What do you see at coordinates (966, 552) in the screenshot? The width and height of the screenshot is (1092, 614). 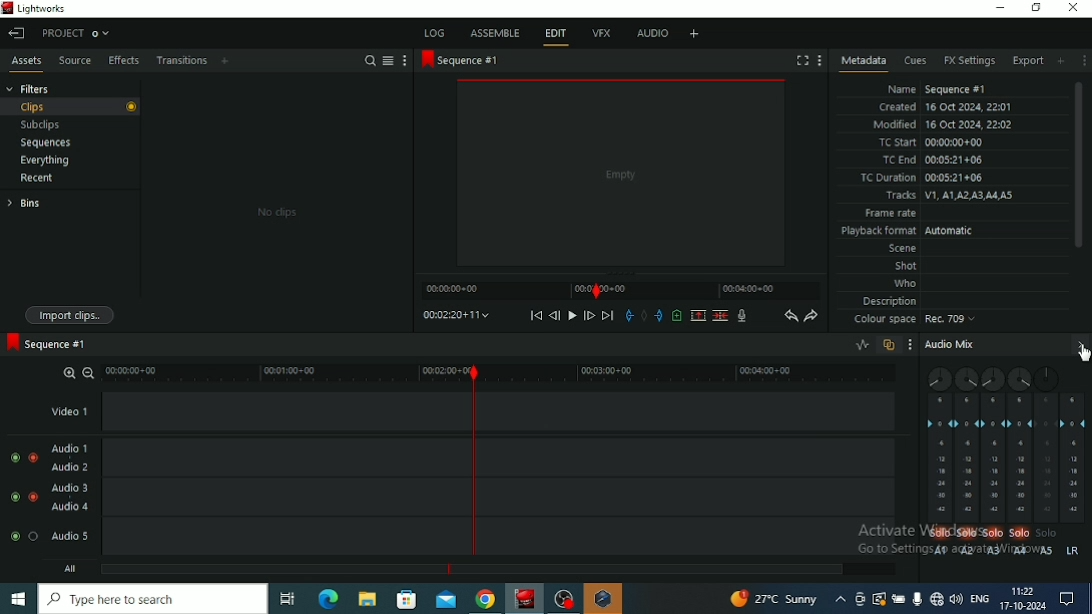 I see `A2` at bounding box center [966, 552].